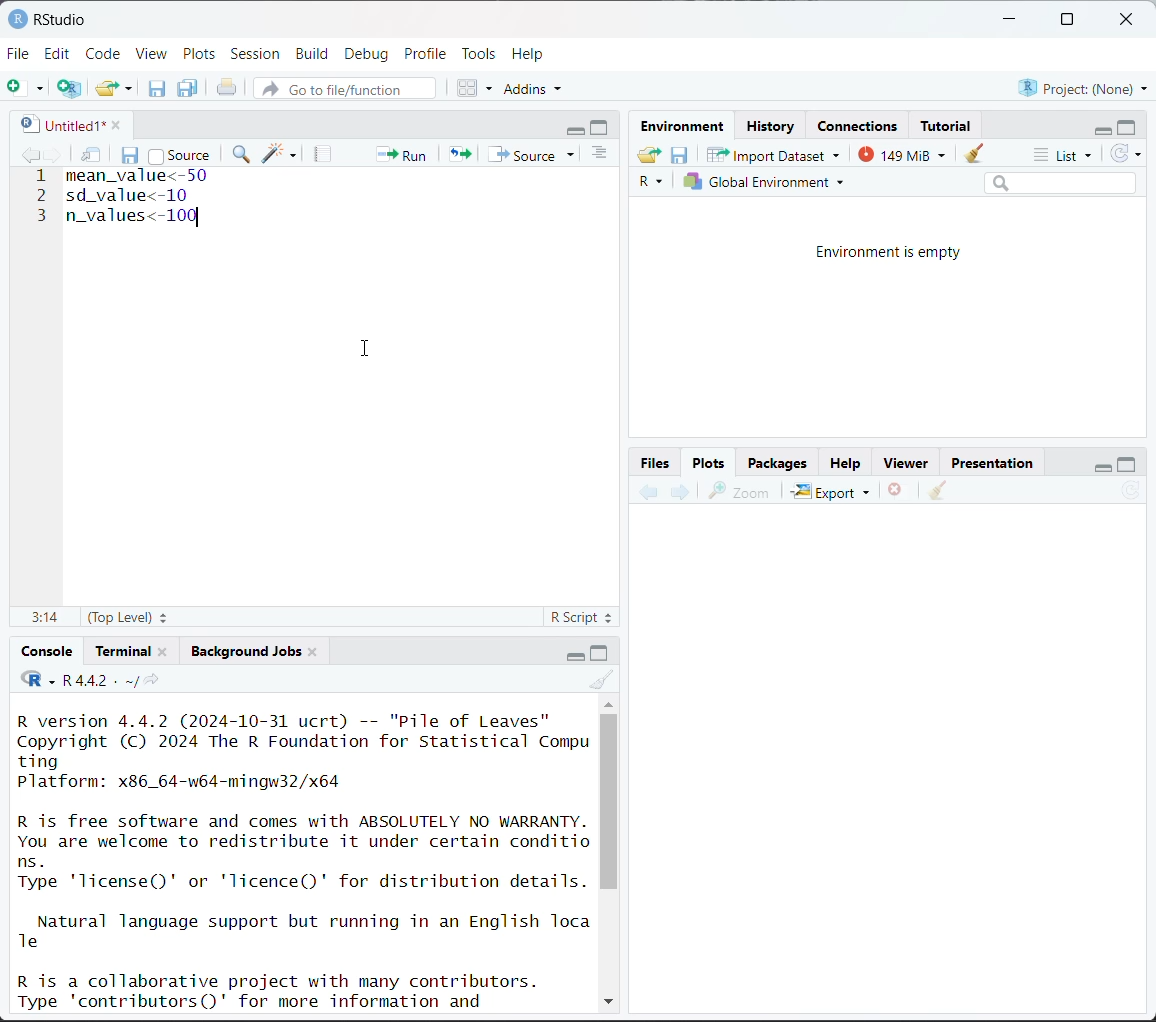 The height and width of the screenshot is (1022, 1156). Describe the element at coordinates (654, 183) in the screenshot. I see `R` at that location.